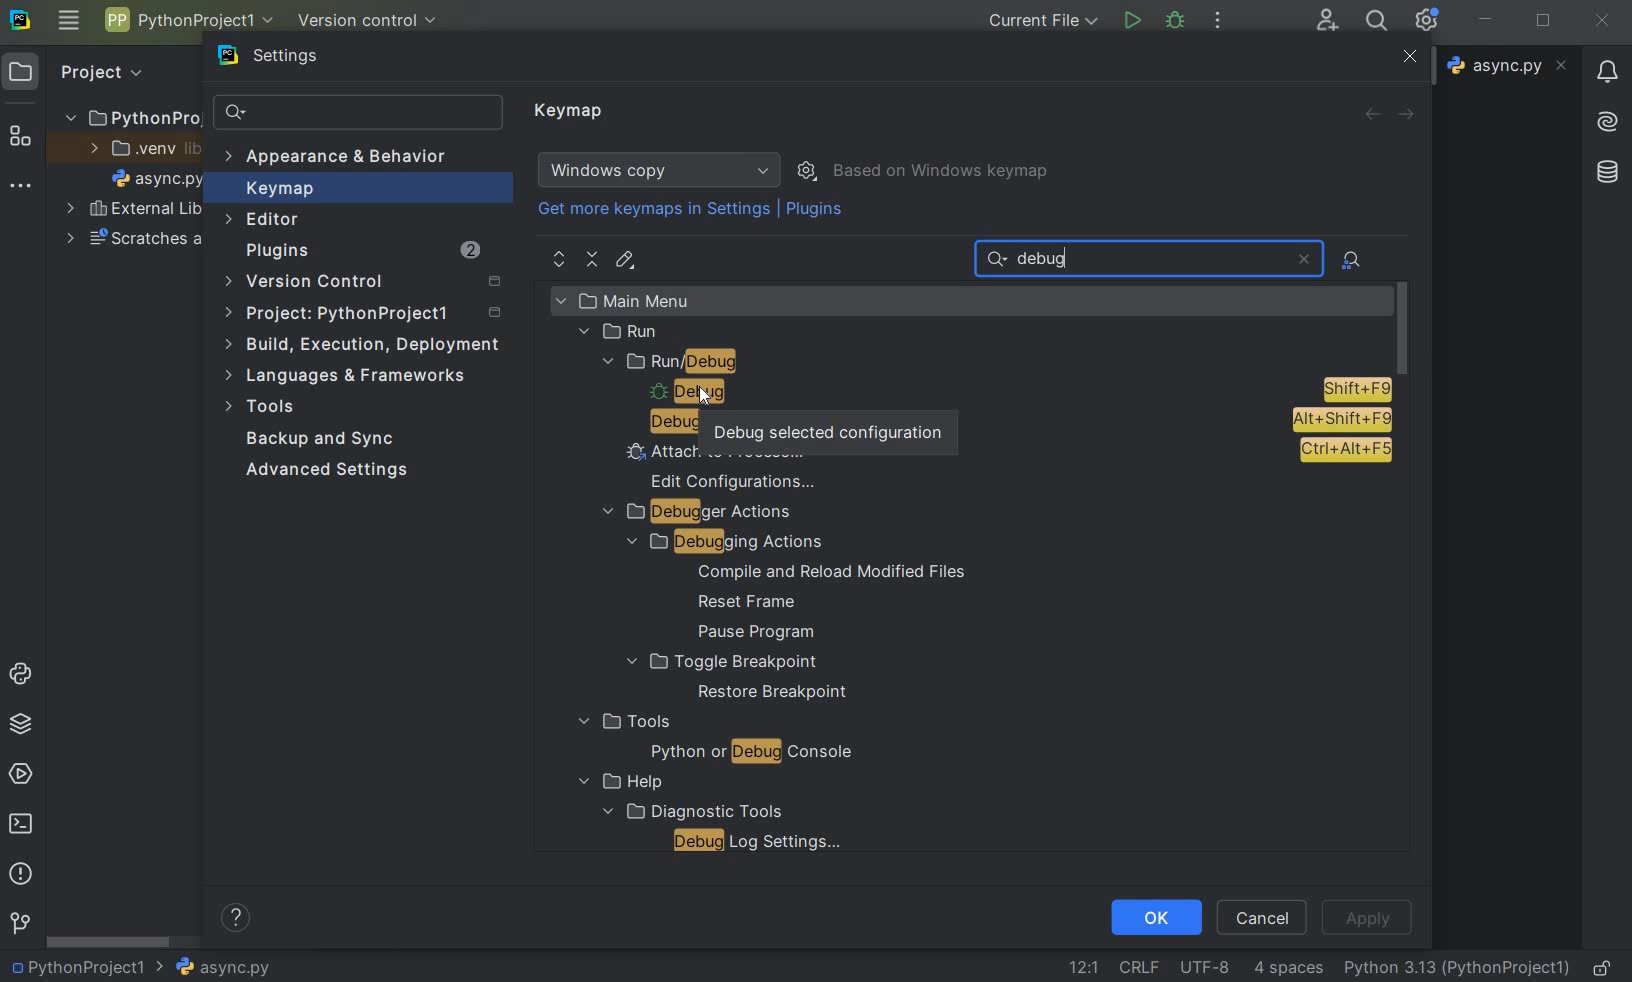  I want to click on debug, so click(662, 422).